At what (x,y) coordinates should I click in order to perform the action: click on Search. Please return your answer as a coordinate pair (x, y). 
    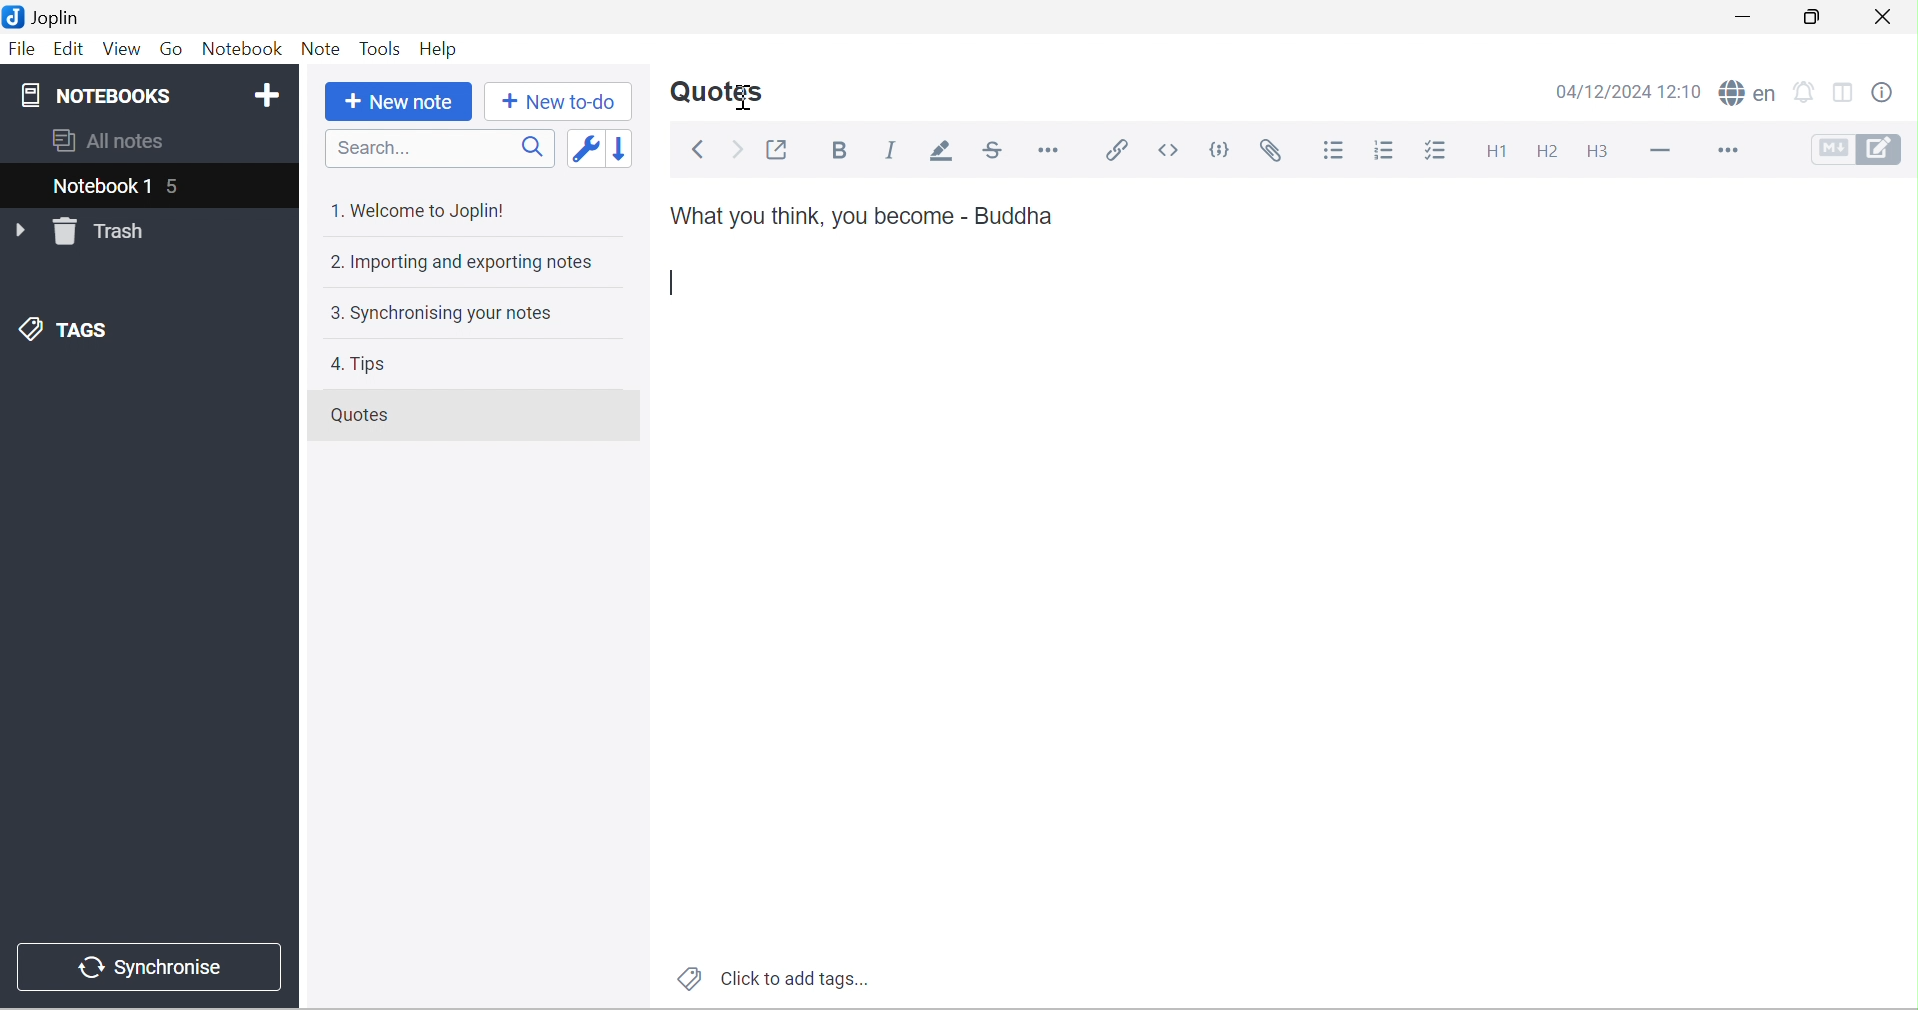
    Looking at the image, I should click on (442, 150).